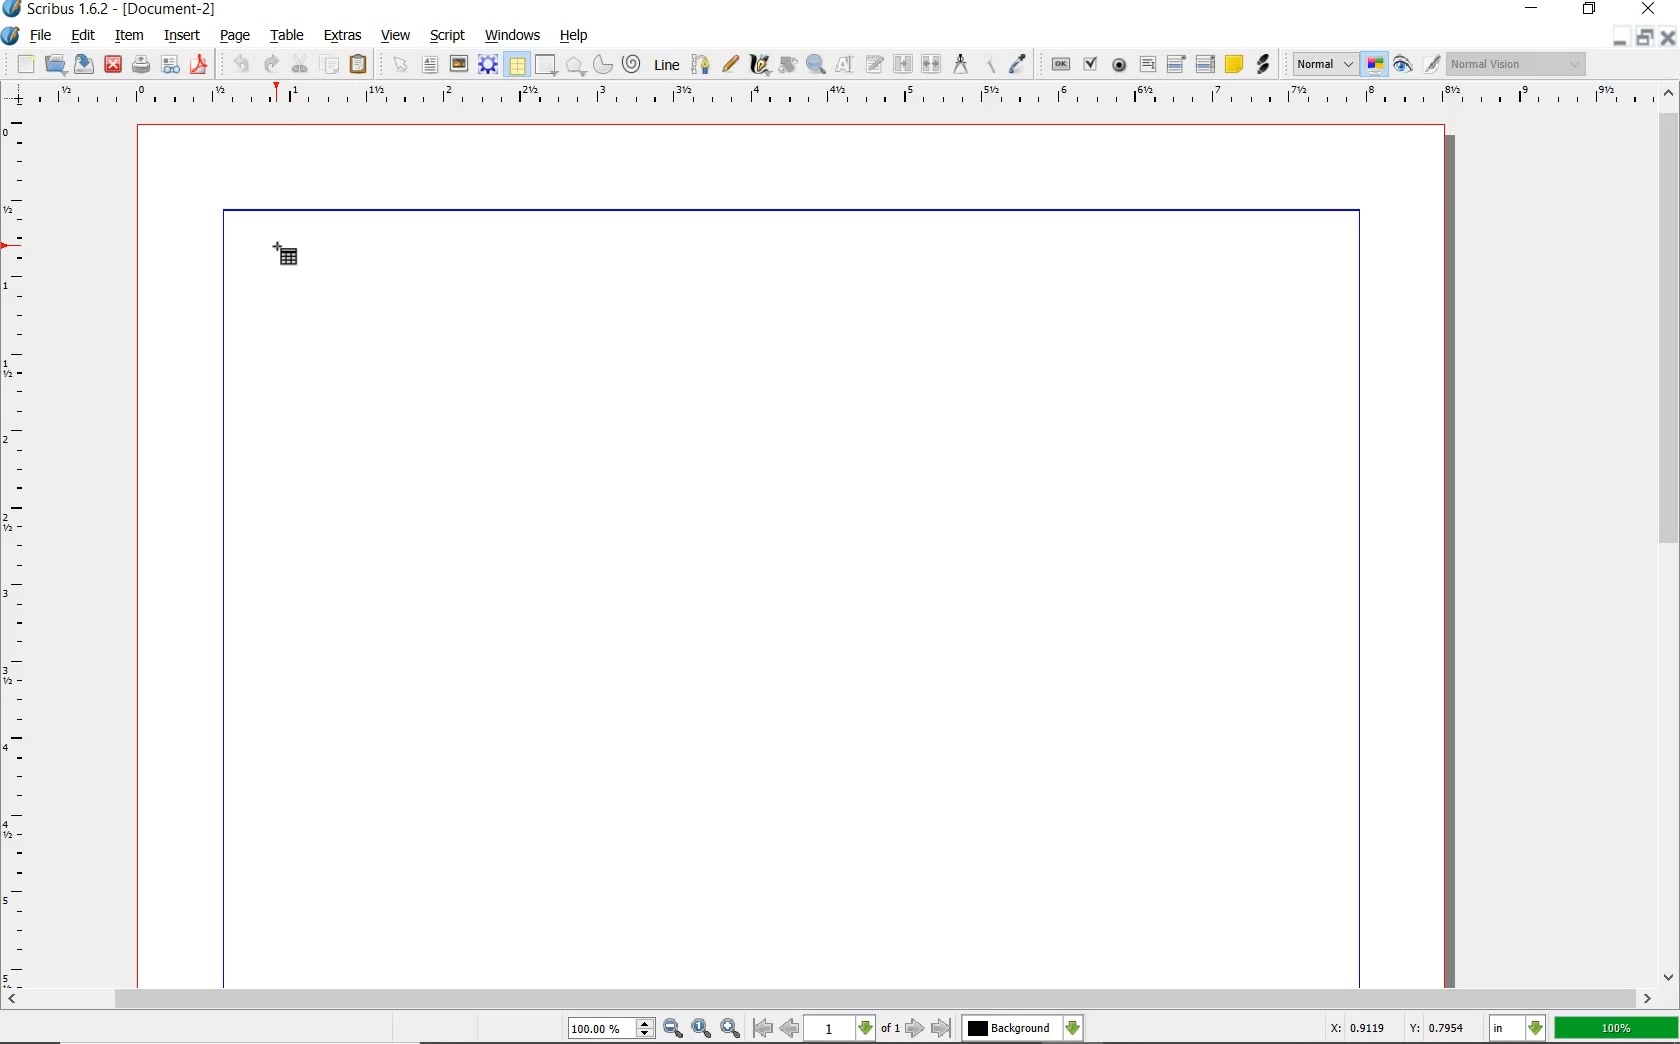 This screenshot has width=1680, height=1044. What do you see at coordinates (731, 65) in the screenshot?
I see `freehand line` at bounding box center [731, 65].